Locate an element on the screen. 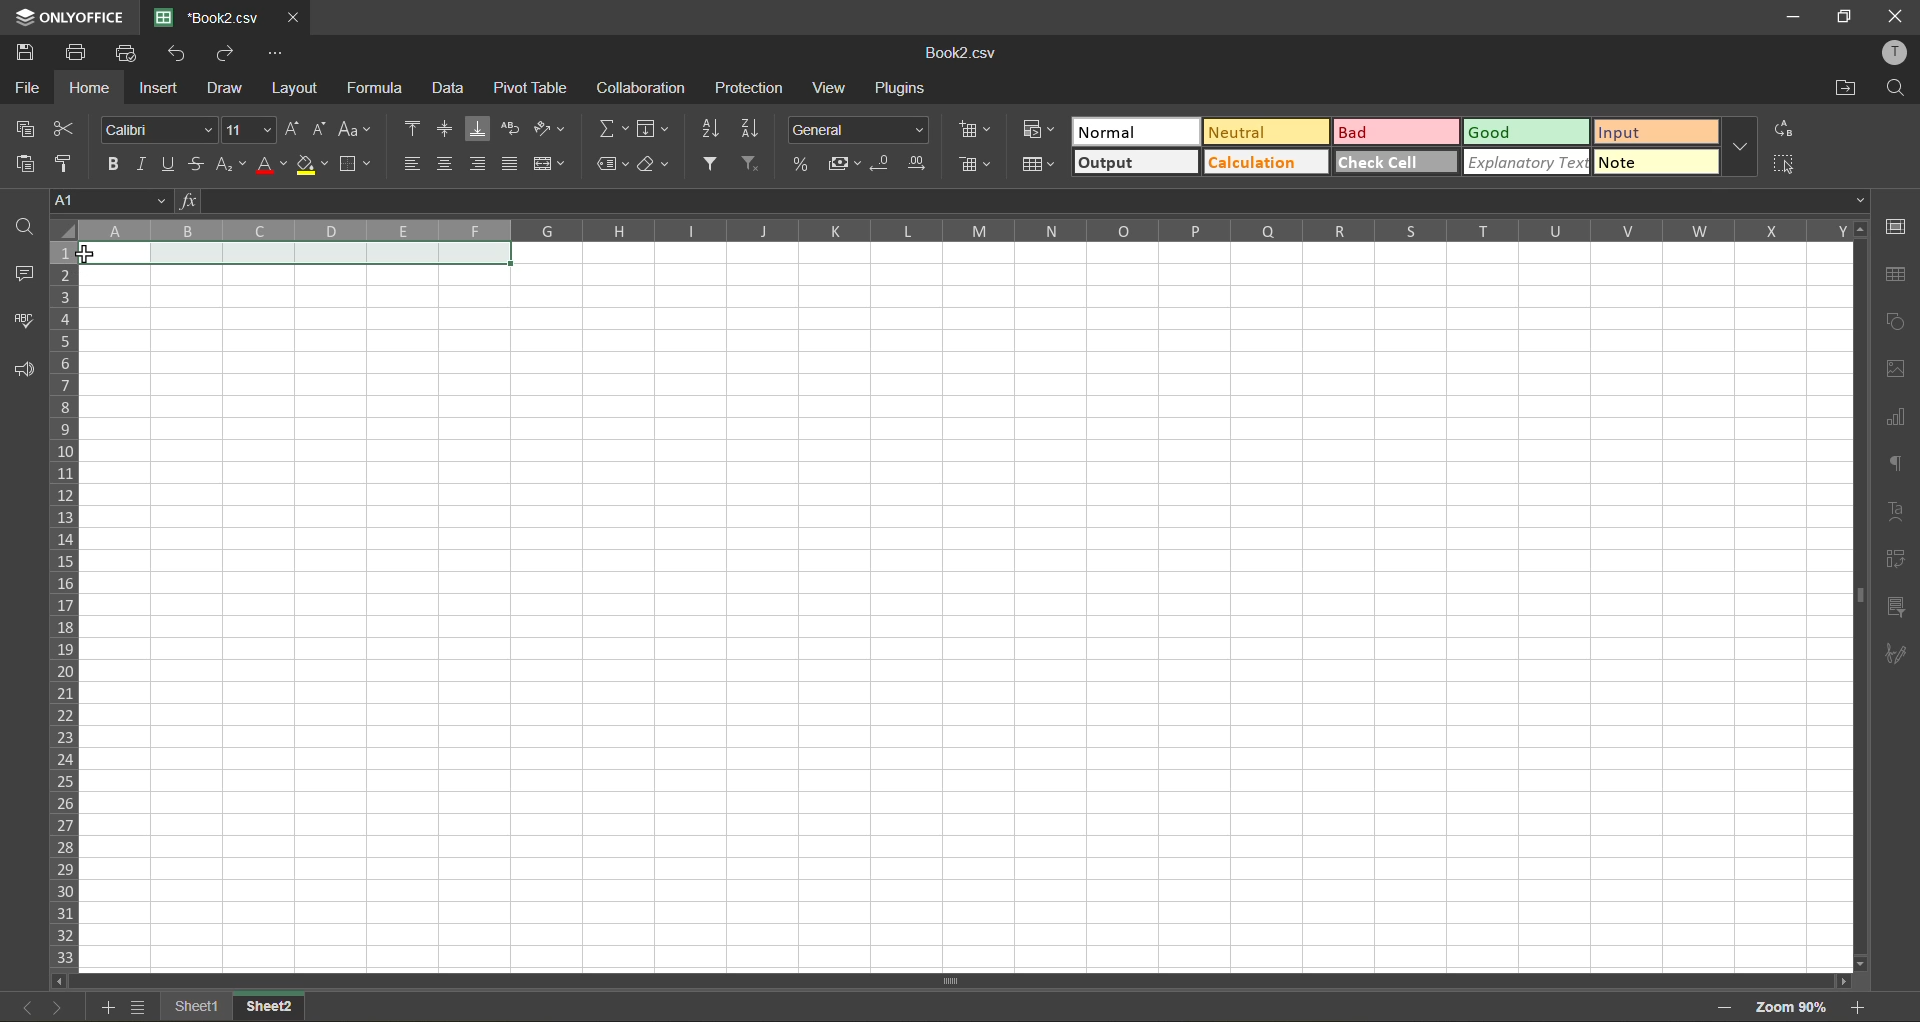  replace is located at coordinates (1786, 129).